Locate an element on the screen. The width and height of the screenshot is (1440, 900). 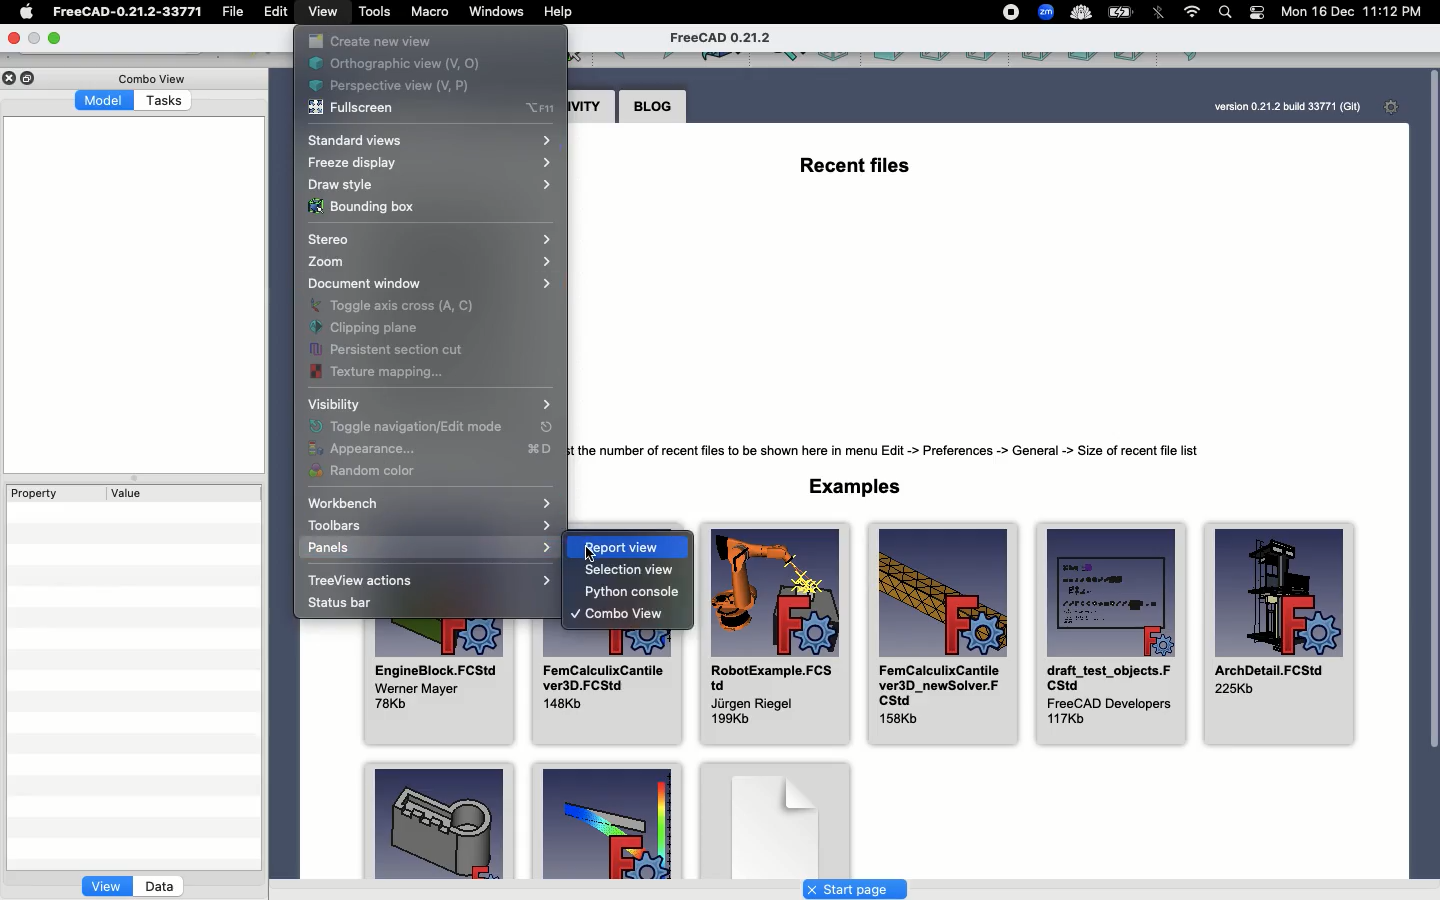
Examples is located at coordinates (858, 487).